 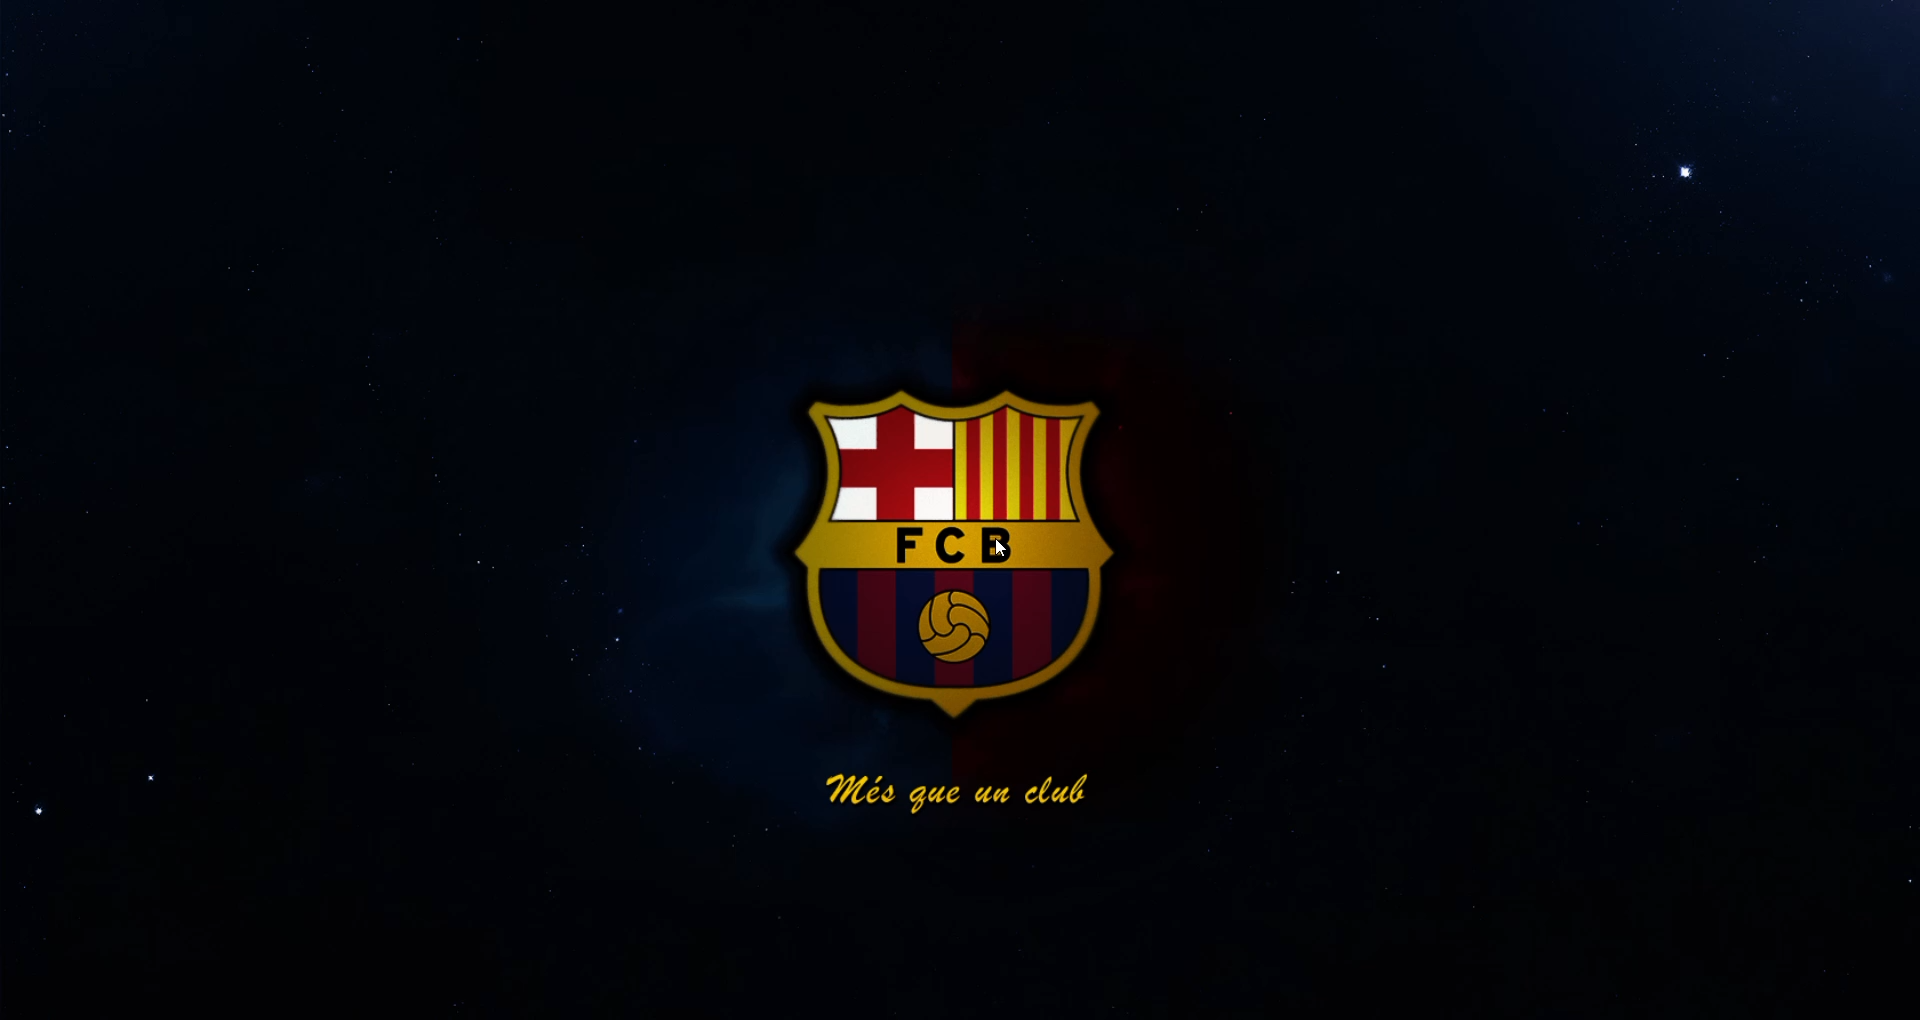 What do you see at coordinates (958, 511) in the screenshot?
I see `desktop` at bounding box center [958, 511].